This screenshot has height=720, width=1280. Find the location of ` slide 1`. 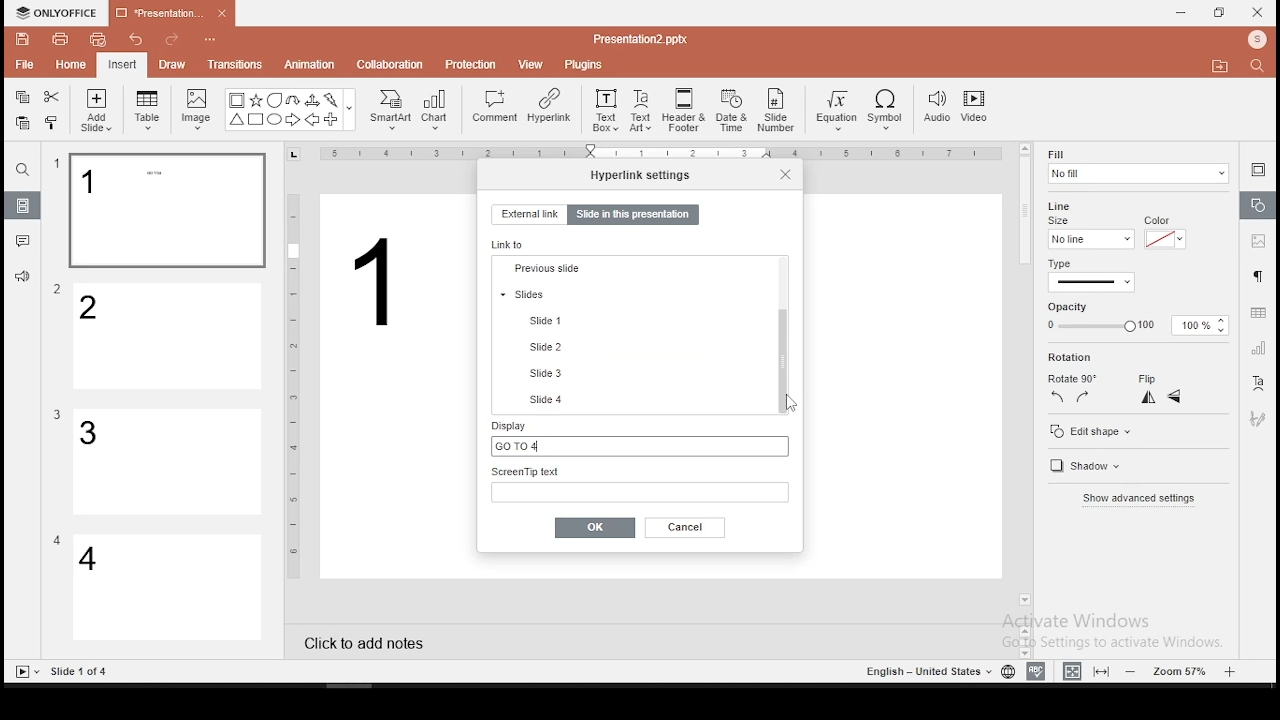

 slide 1 is located at coordinates (554, 397).